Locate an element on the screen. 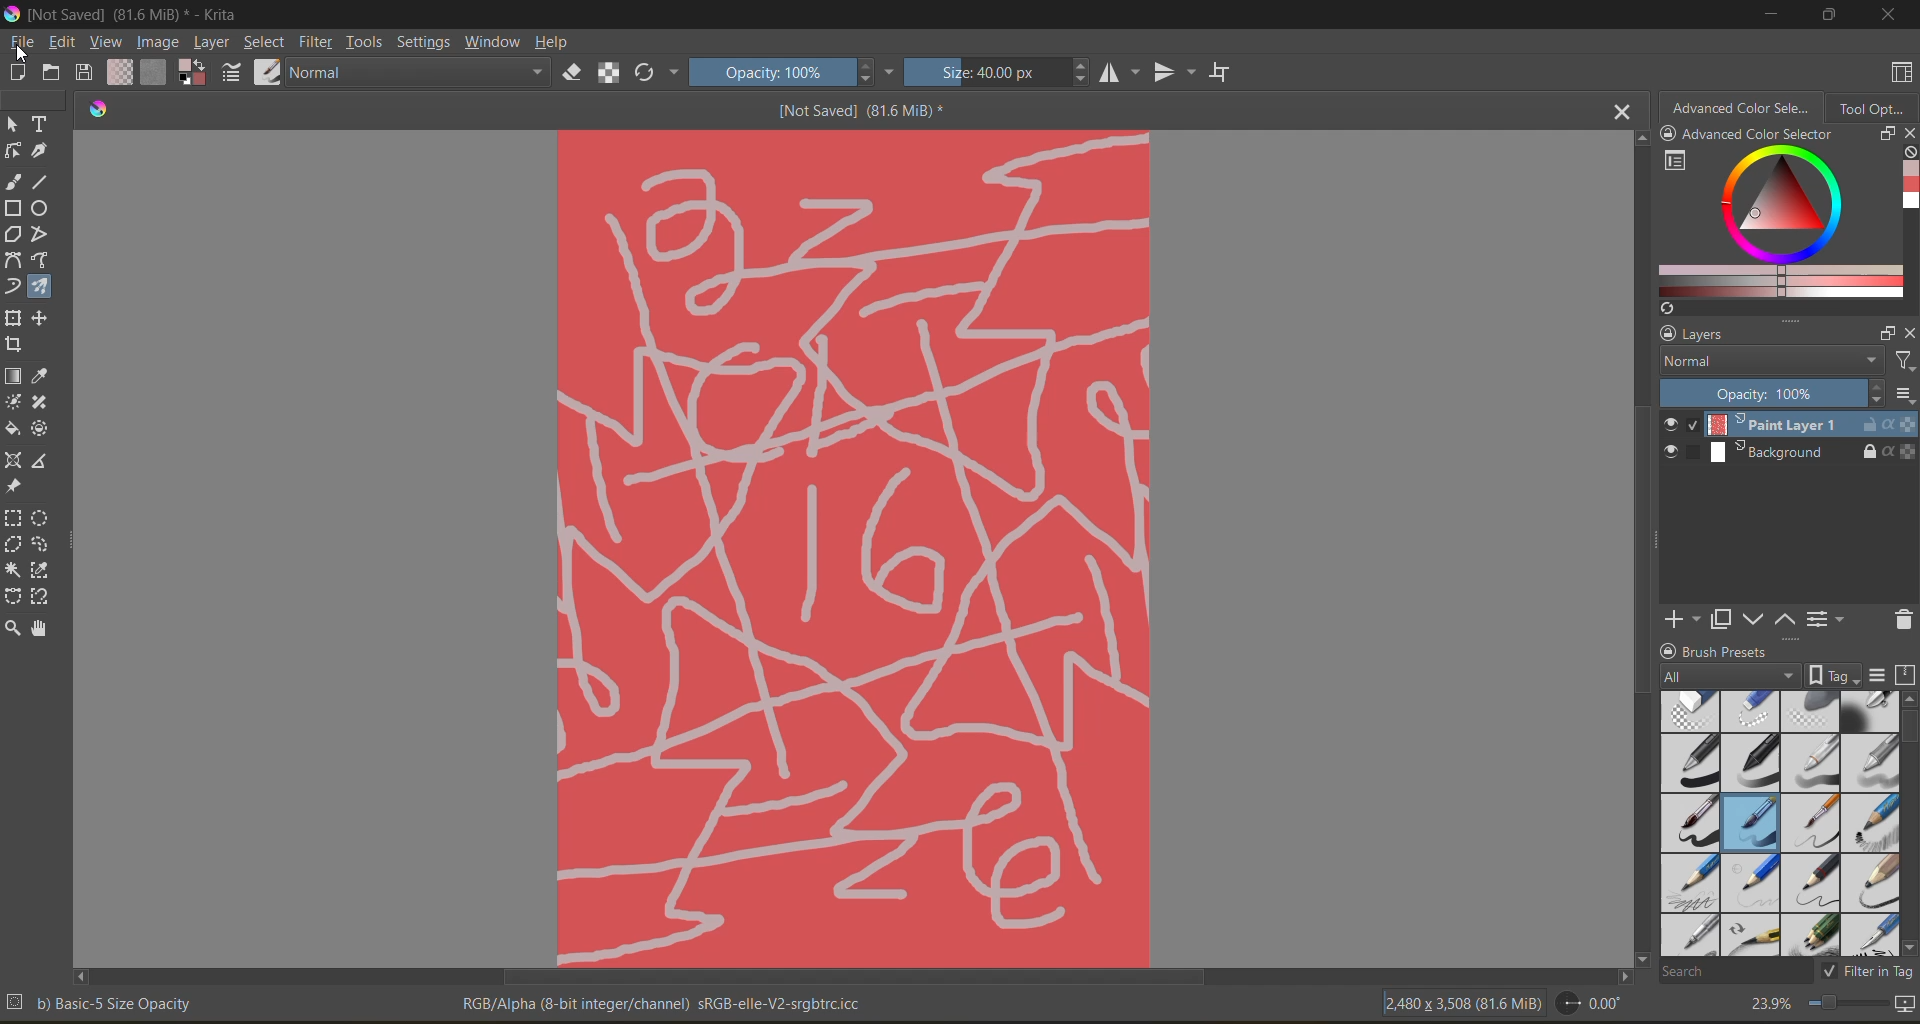  normal is located at coordinates (418, 72).